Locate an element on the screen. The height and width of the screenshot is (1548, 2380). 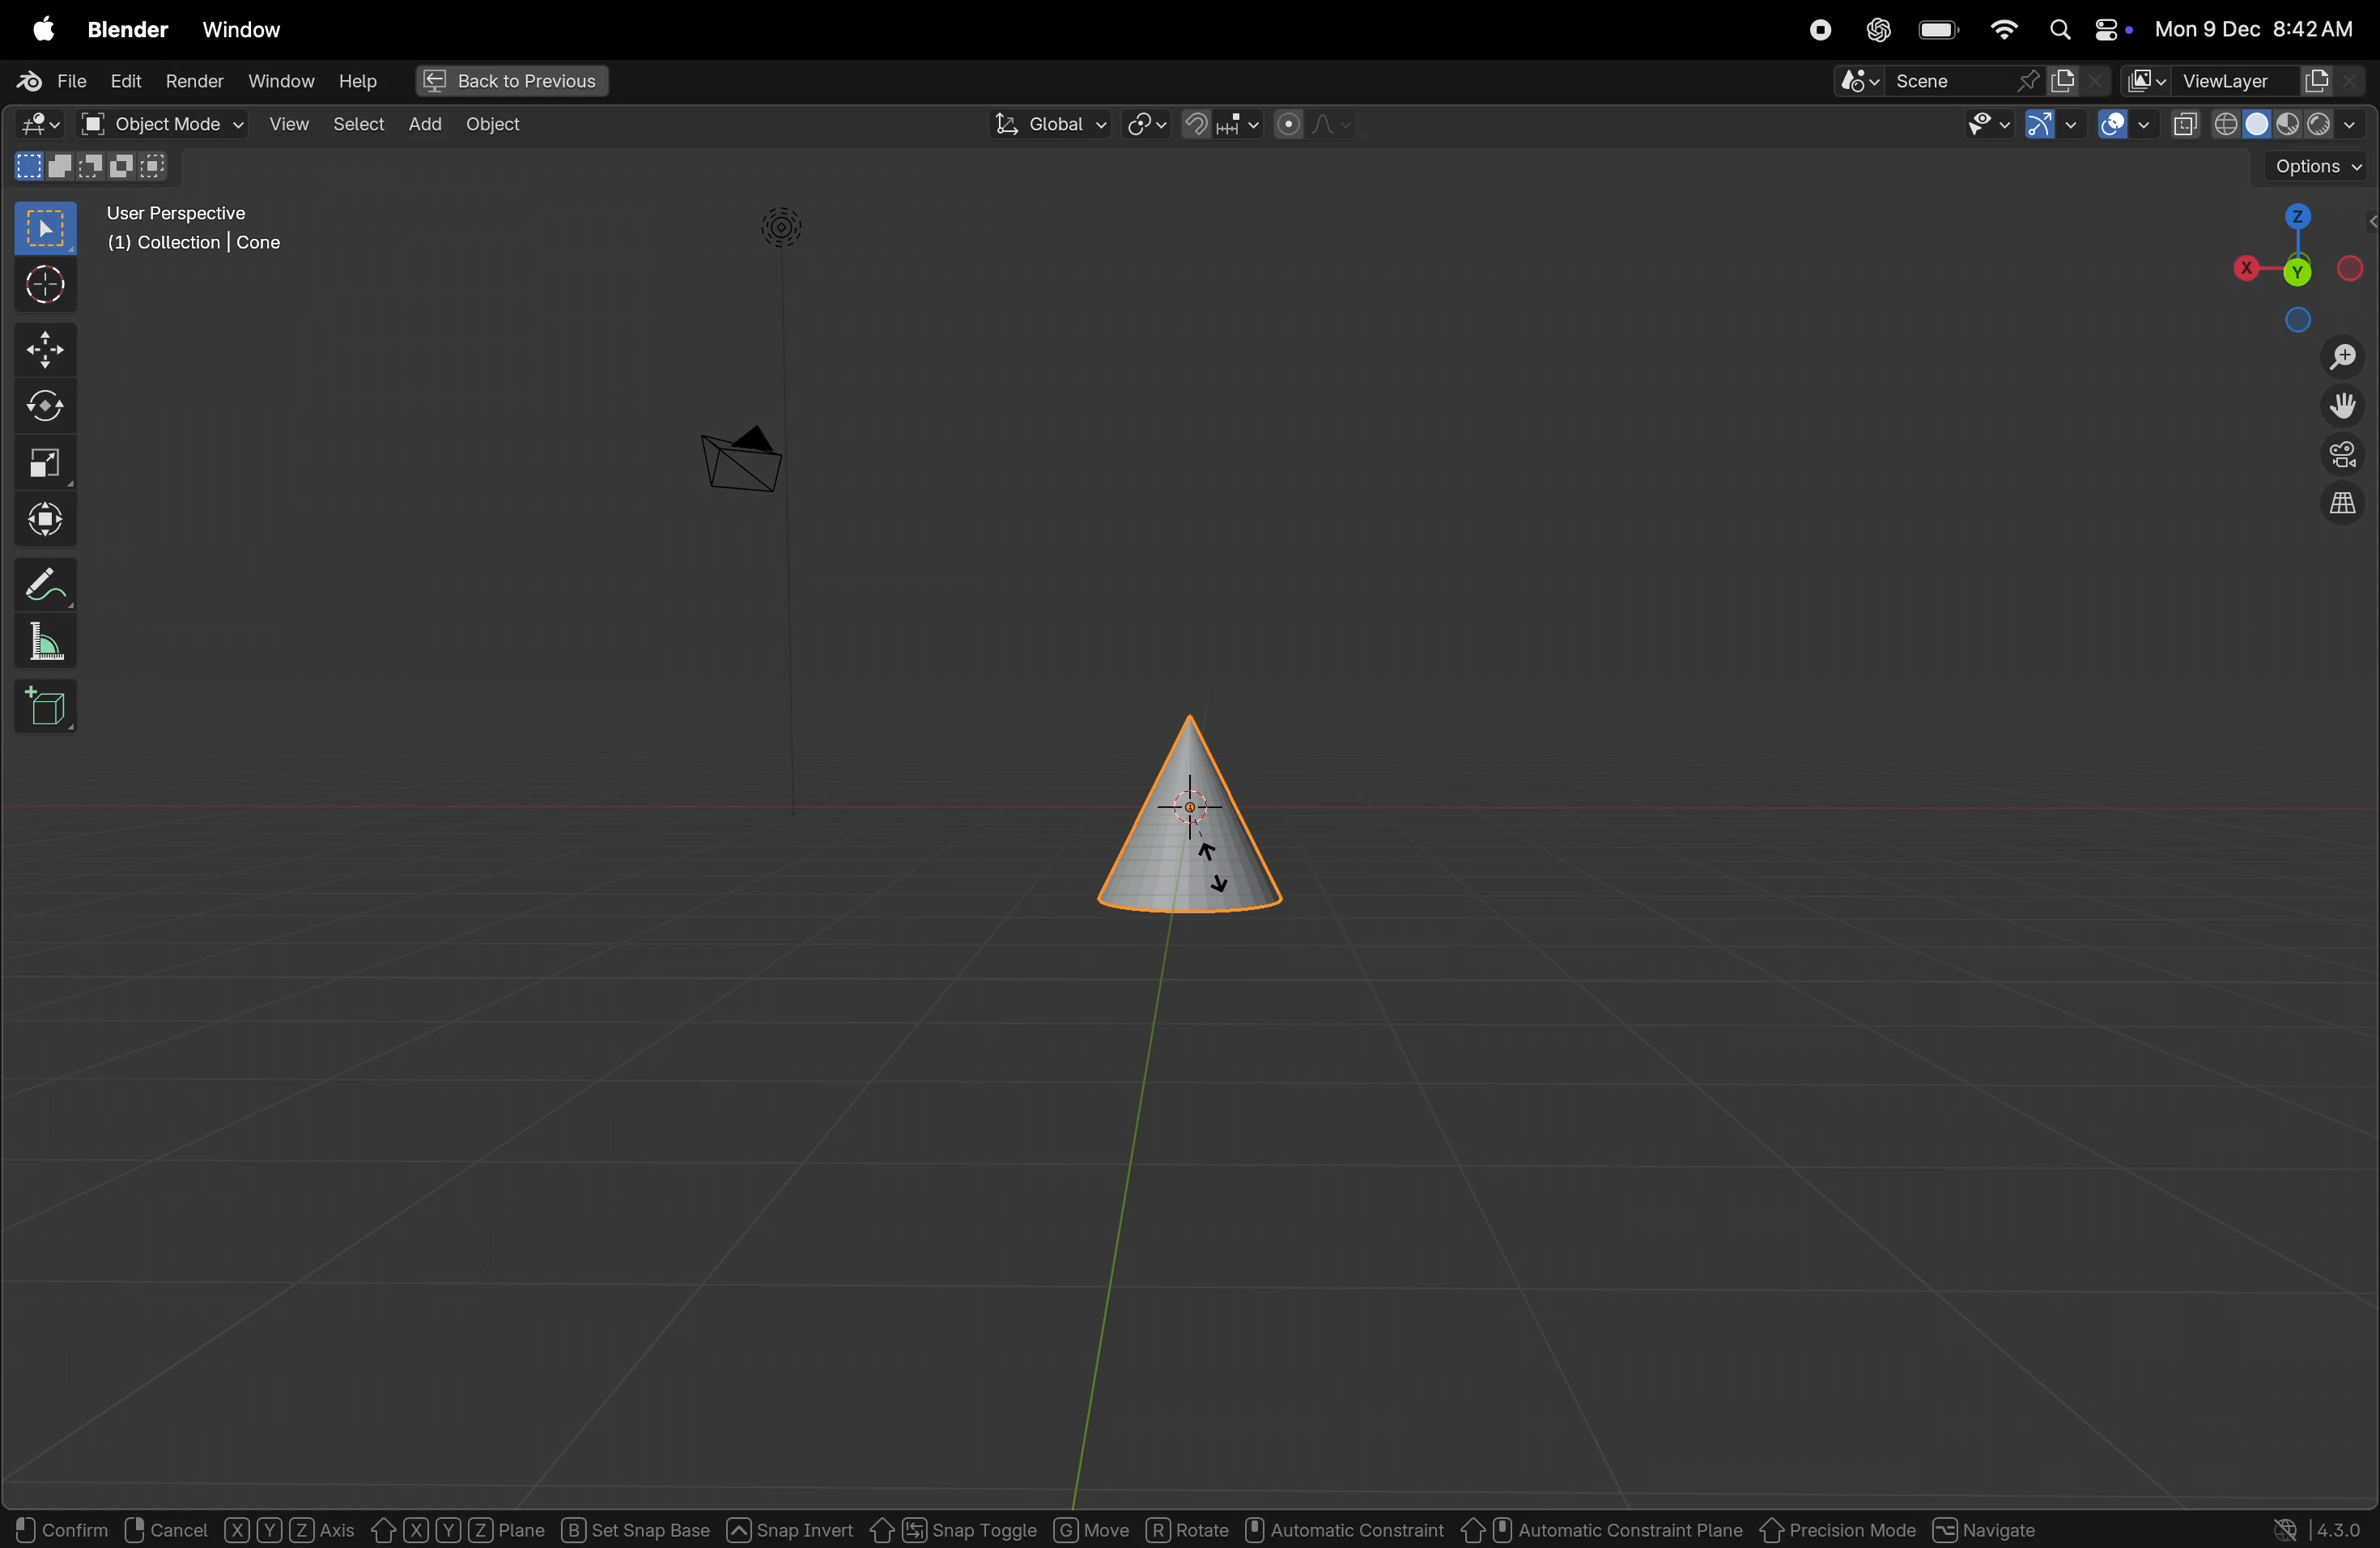
Navigate is located at coordinates (1988, 1530).